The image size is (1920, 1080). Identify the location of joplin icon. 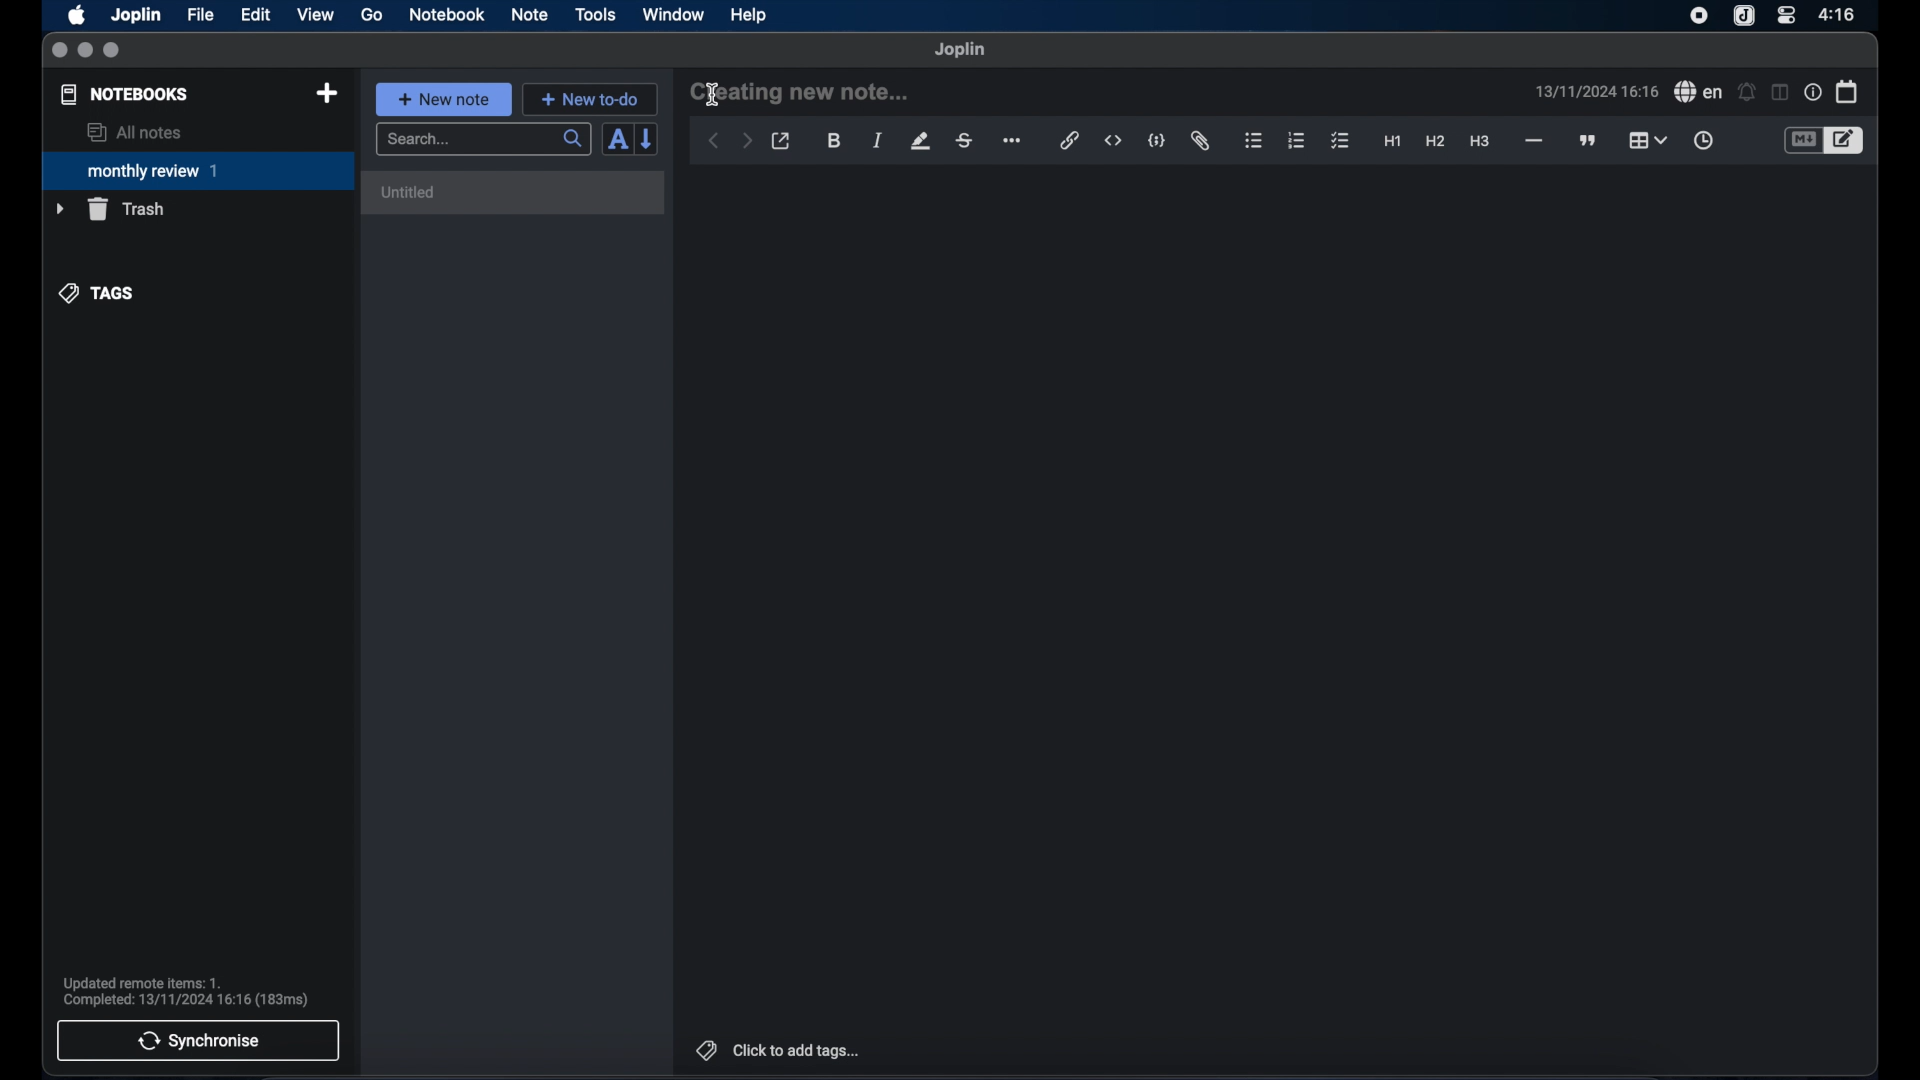
(1742, 17).